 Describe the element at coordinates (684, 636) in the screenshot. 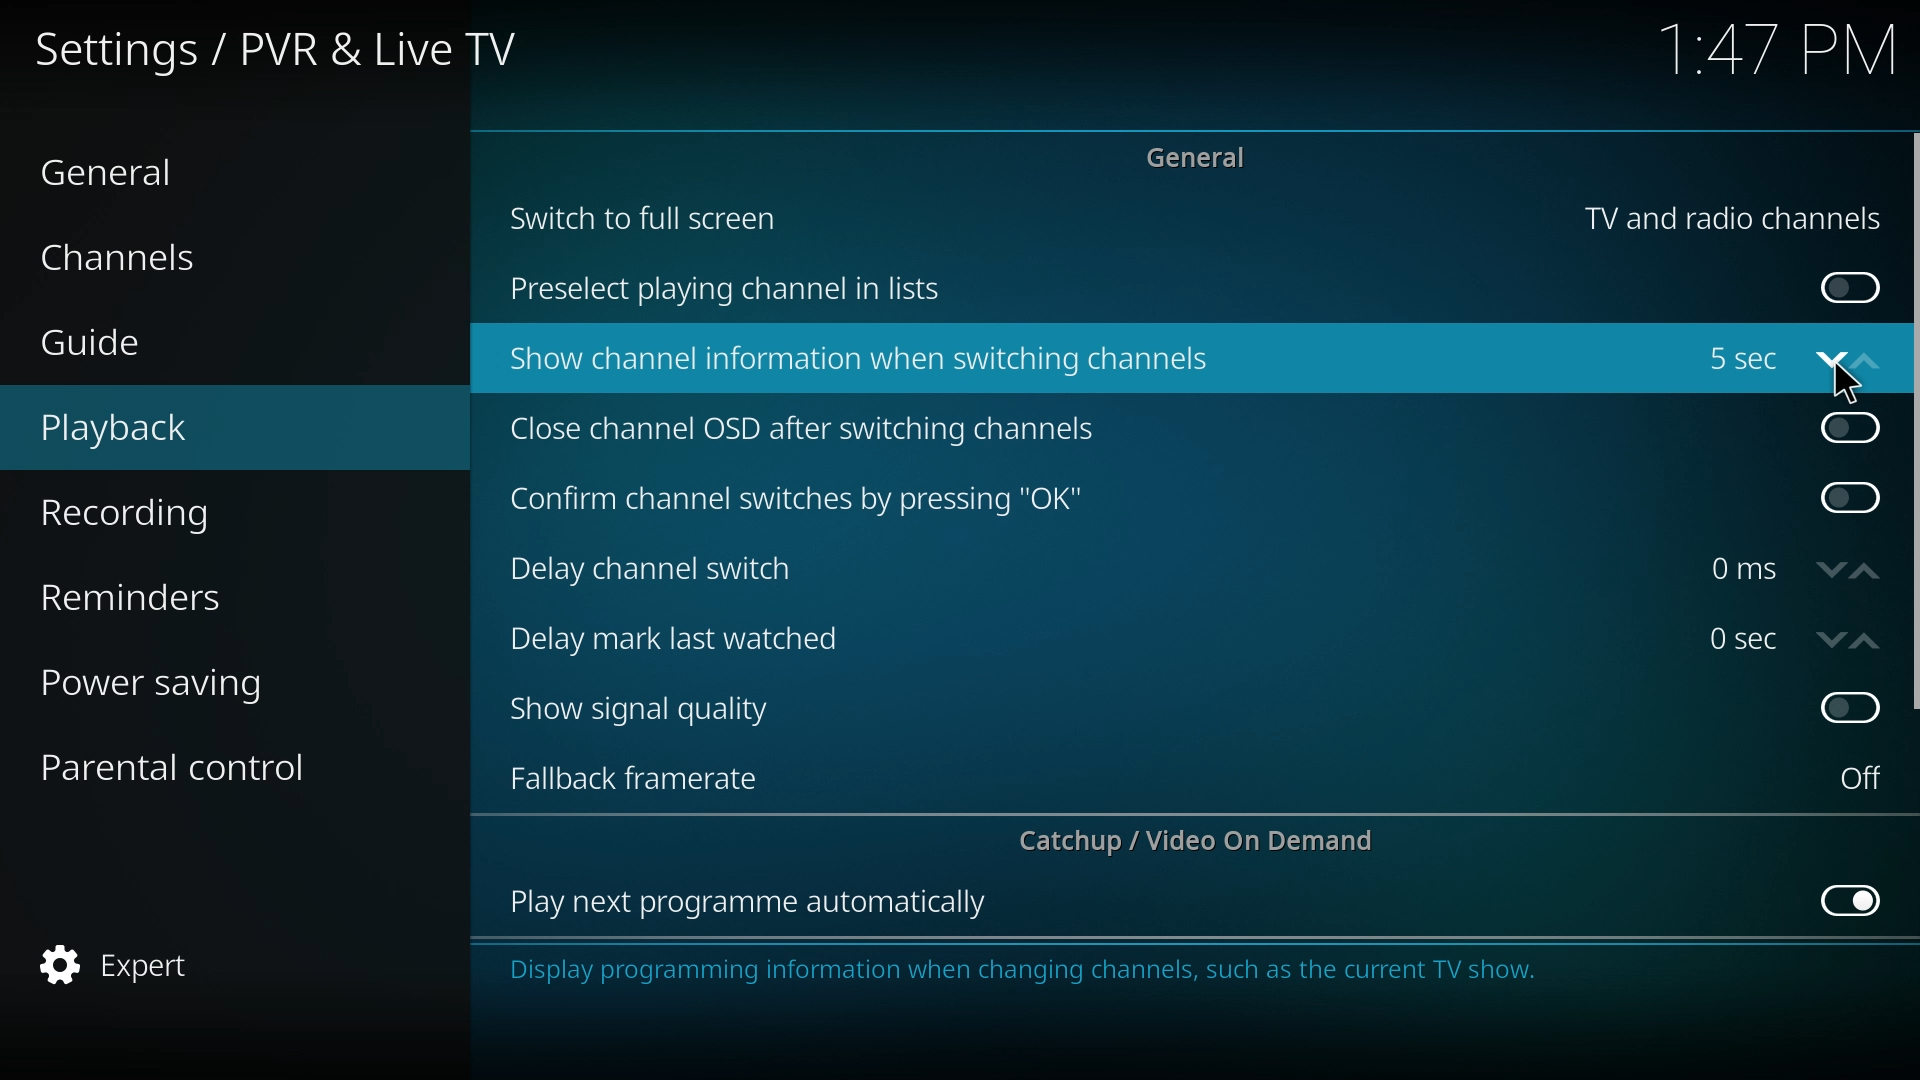

I see `delay mark last watched` at that location.